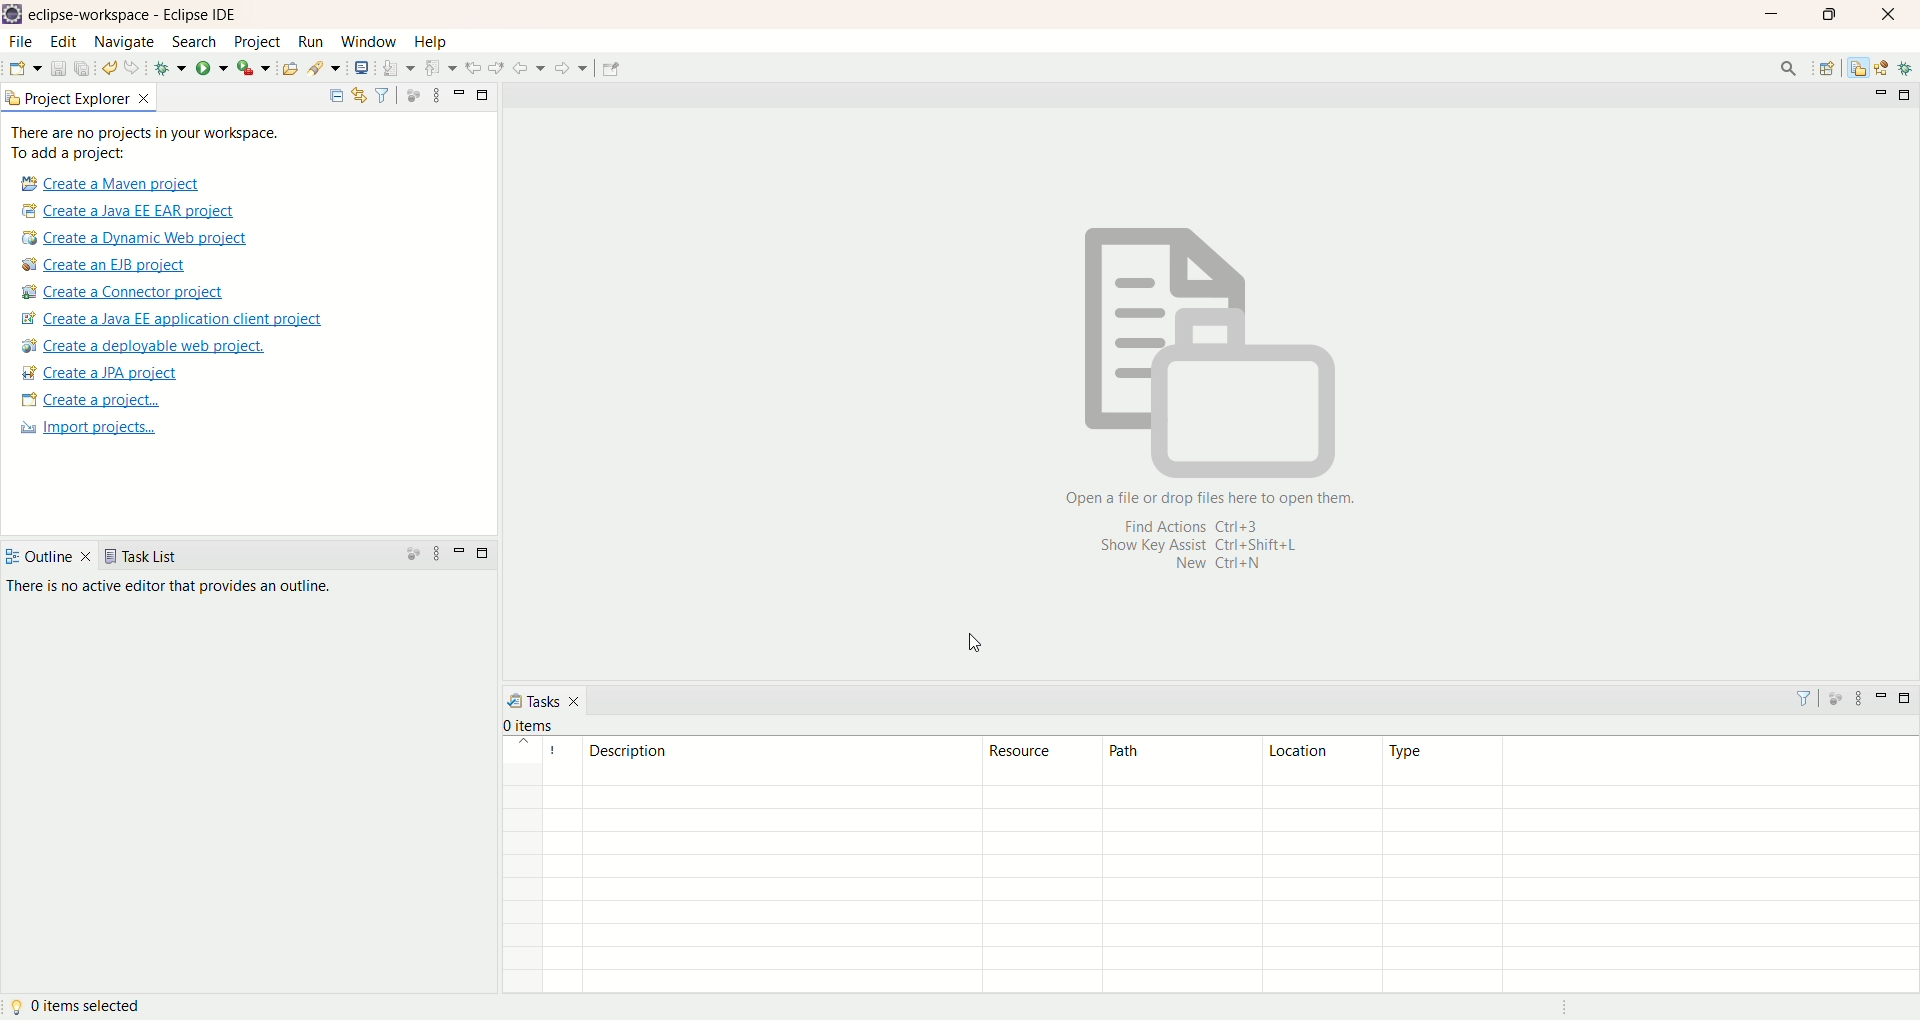  I want to click on pin editor, so click(615, 70).